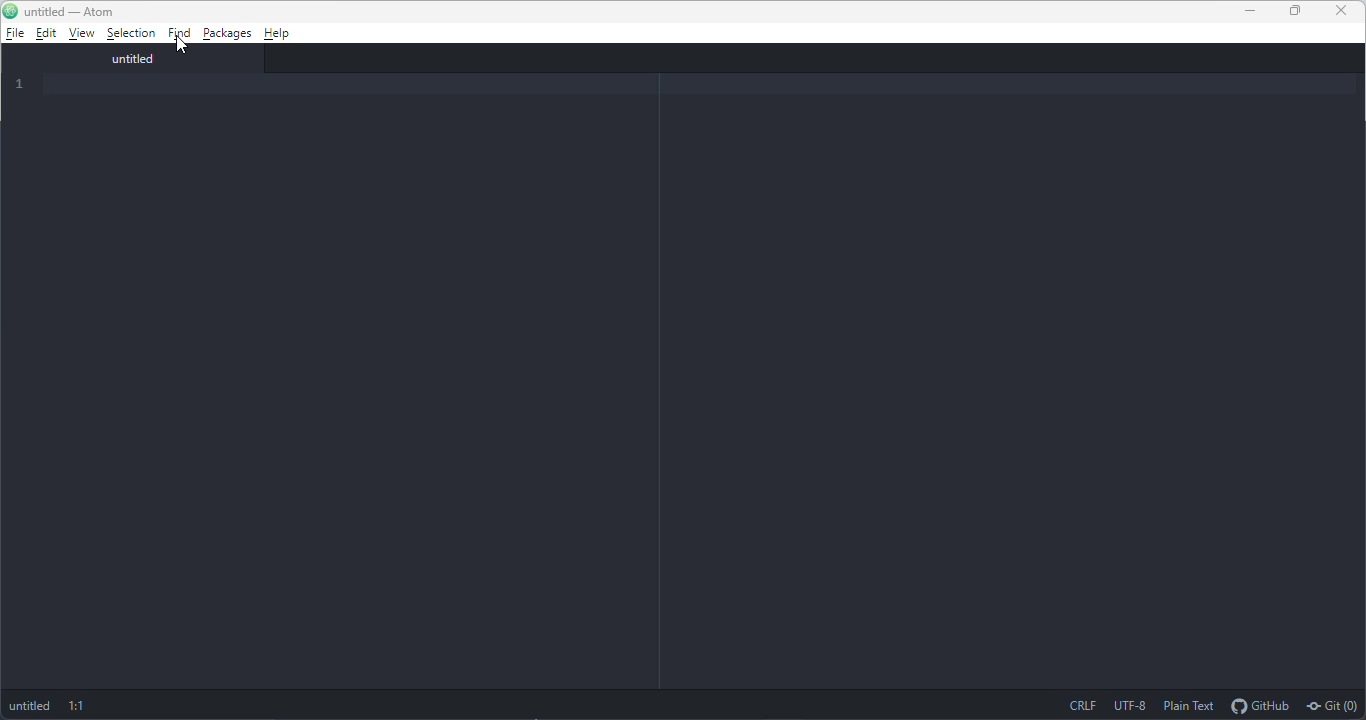 Image resolution: width=1366 pixels, height=720 pixels. I want to click on CRLF, so click(1085, 706).